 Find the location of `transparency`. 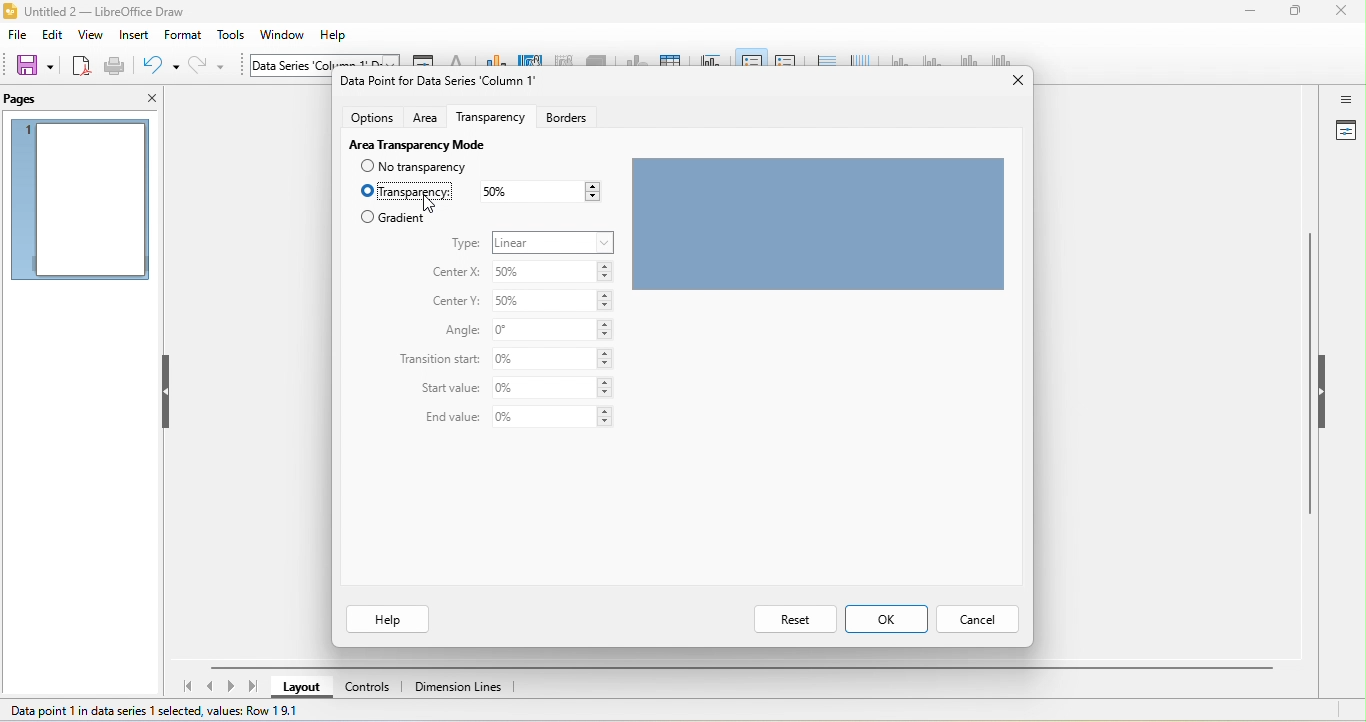

transparency is located at coordinates (492, 120).